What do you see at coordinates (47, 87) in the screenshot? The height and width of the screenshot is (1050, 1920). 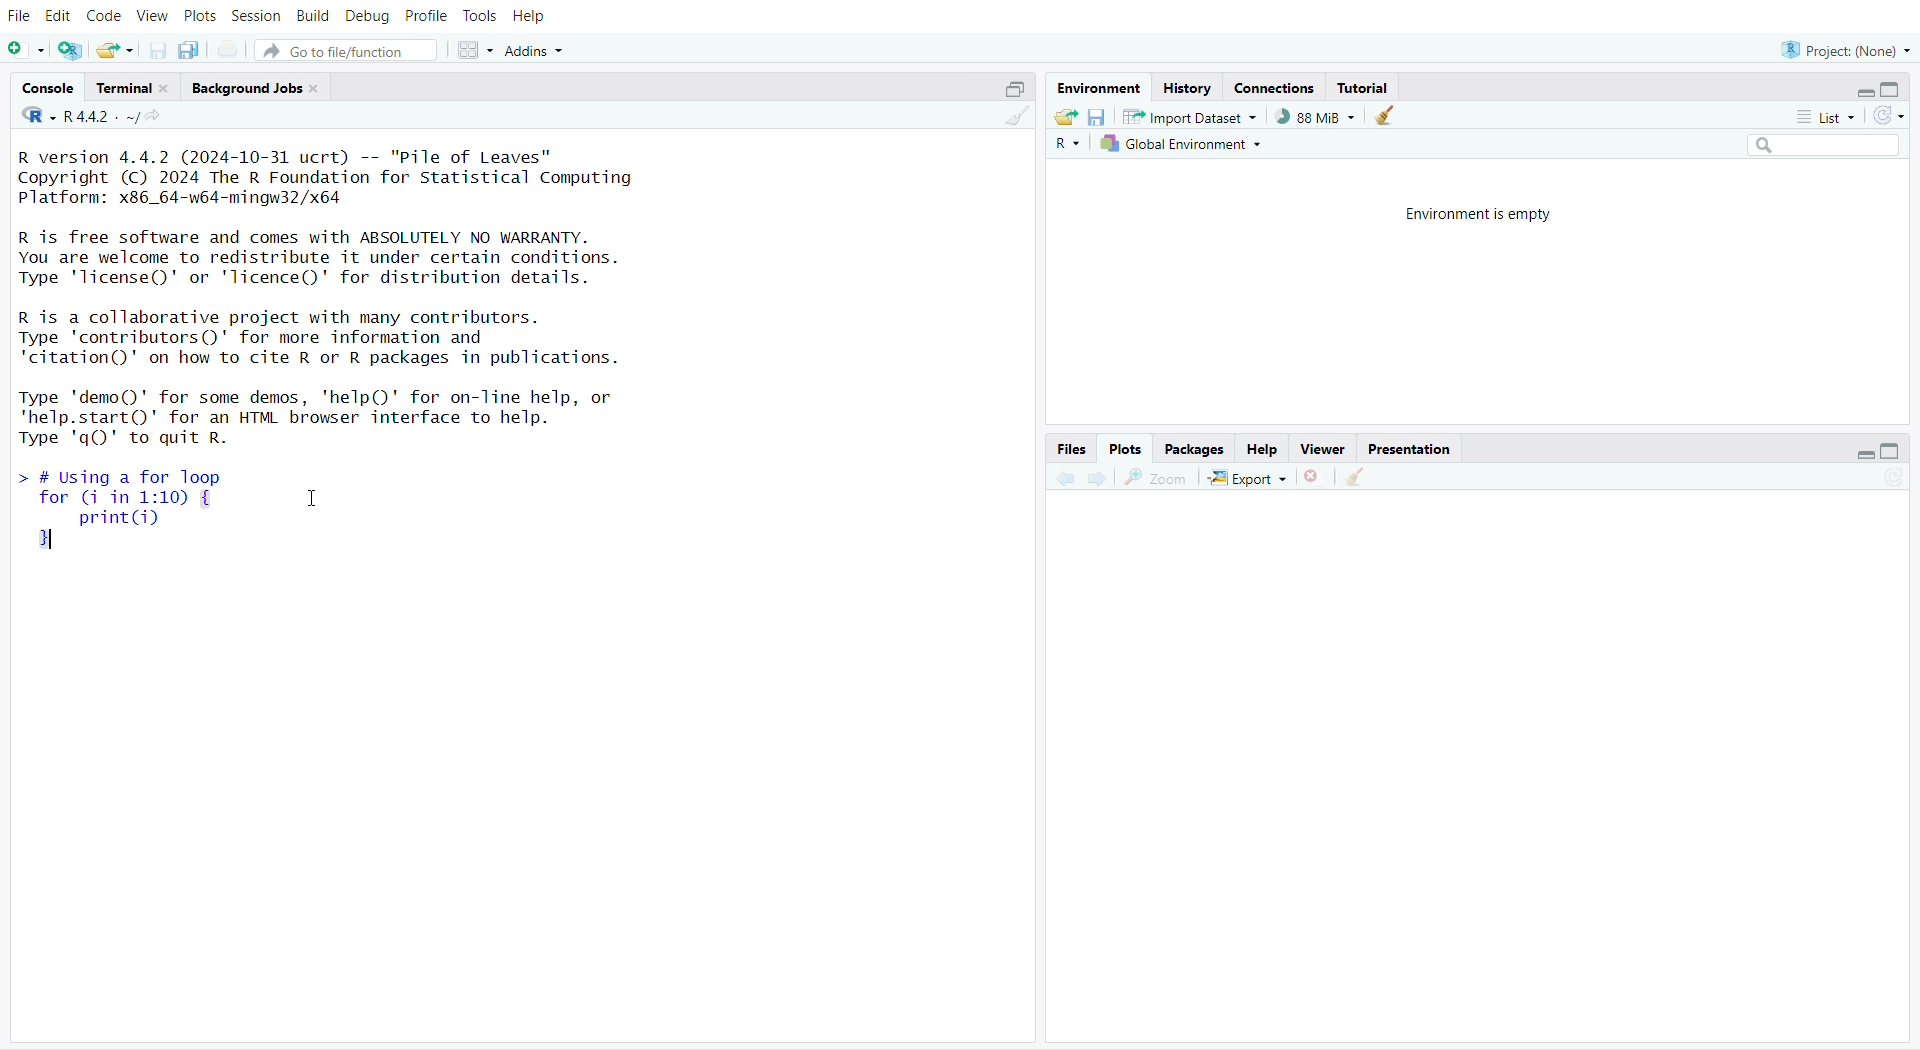 I see `console` at bounding box center [47, 87].